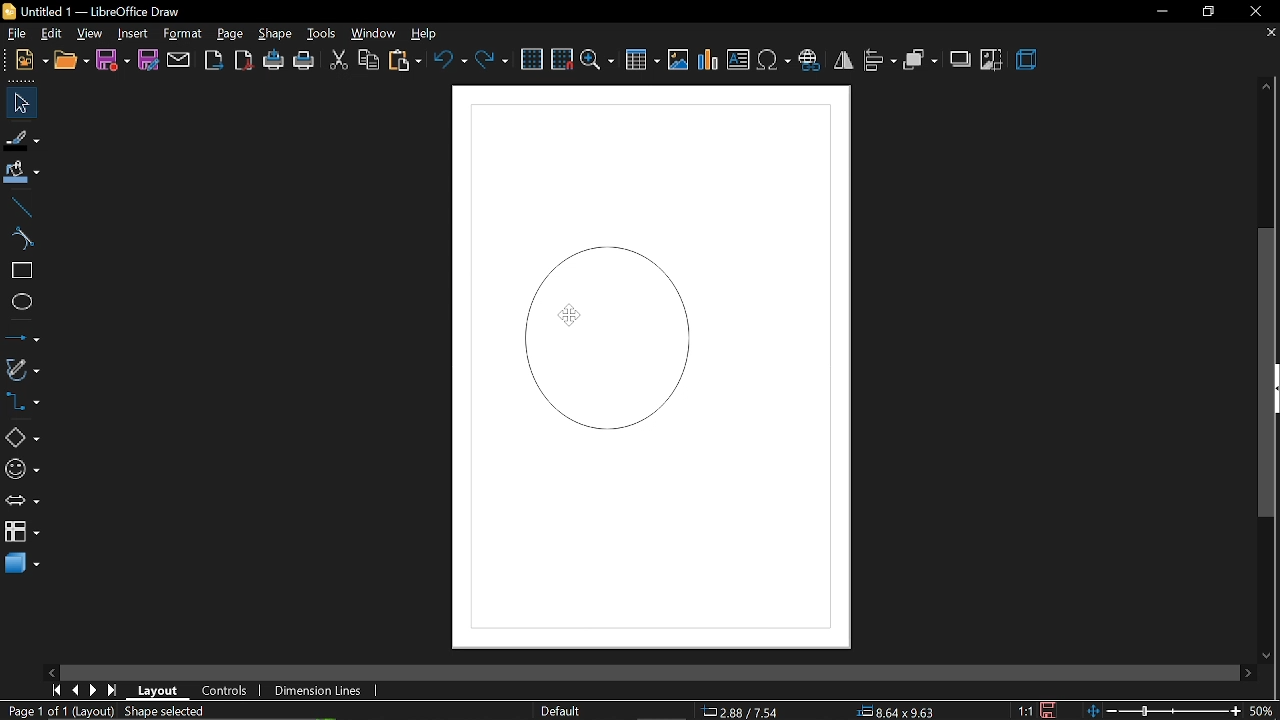 This screenshot has width=1280, height=720. Describe the element at coordinates (306, 60) in the screenshot. I see `print` at that location.